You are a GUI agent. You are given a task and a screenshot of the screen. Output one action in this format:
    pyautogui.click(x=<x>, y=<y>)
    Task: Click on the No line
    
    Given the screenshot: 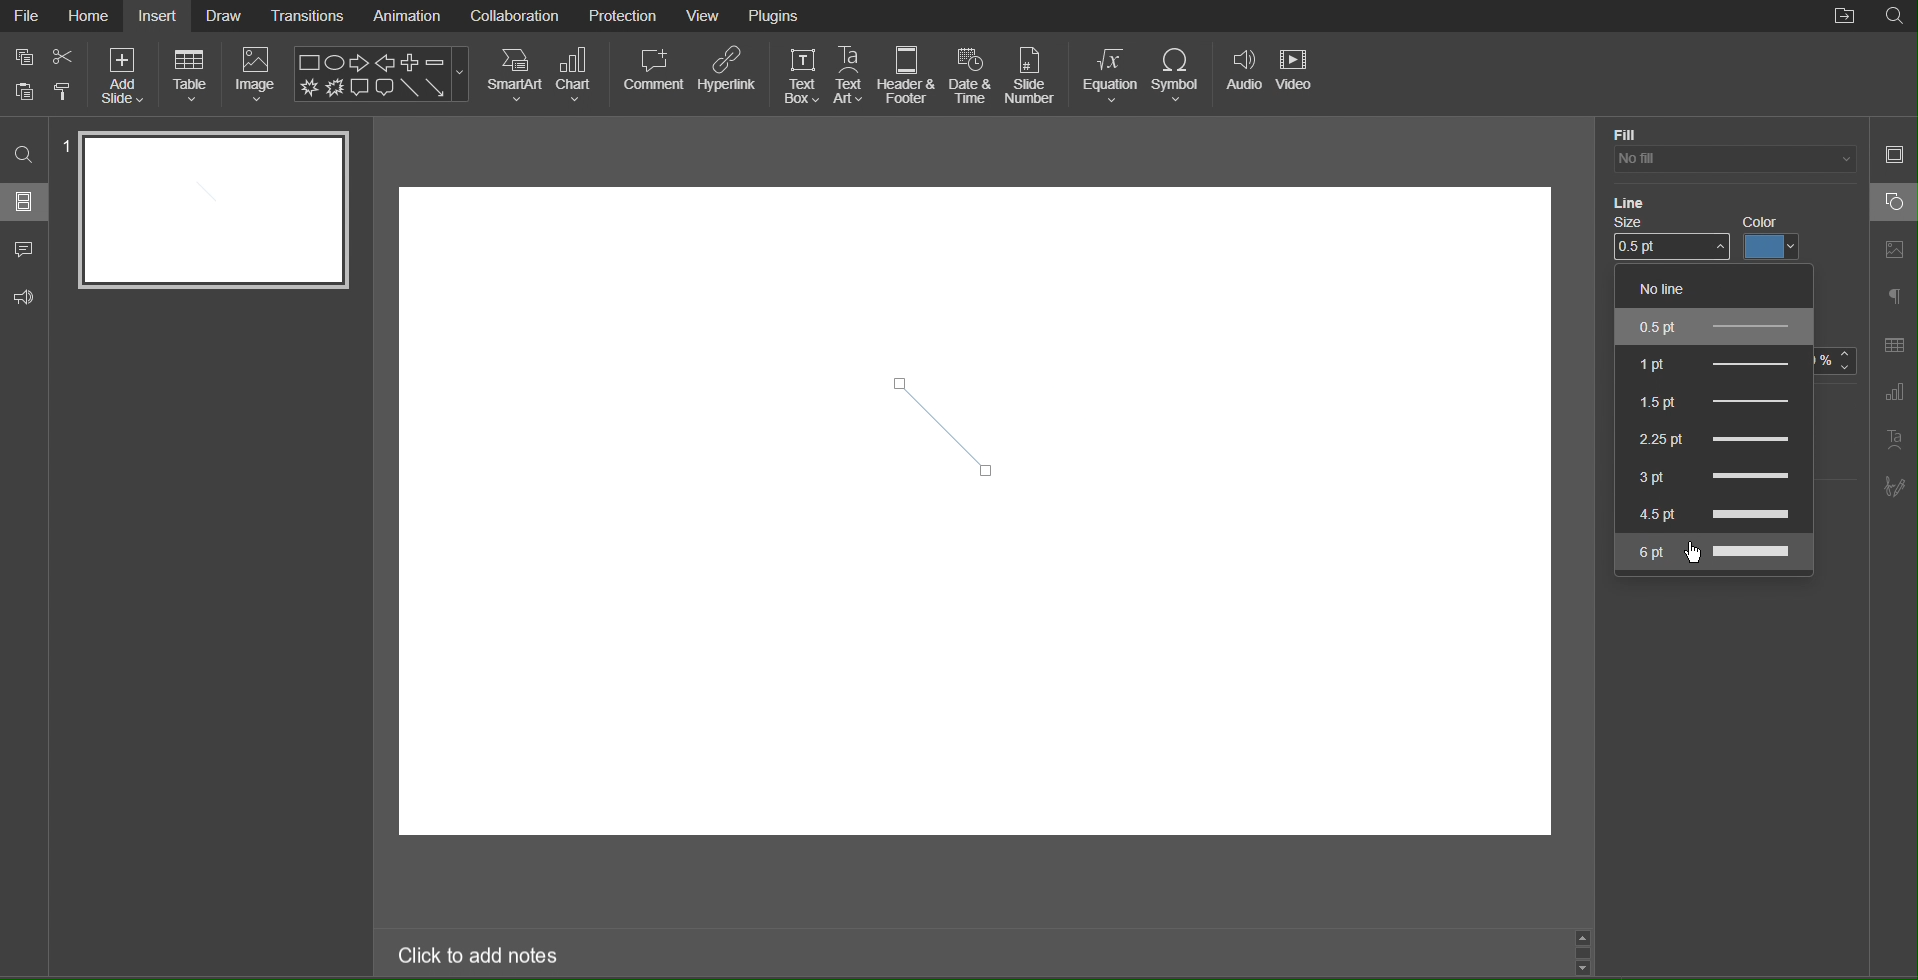 What is the action you would take?
    pyautogui.click(x=1680, y=288)
    